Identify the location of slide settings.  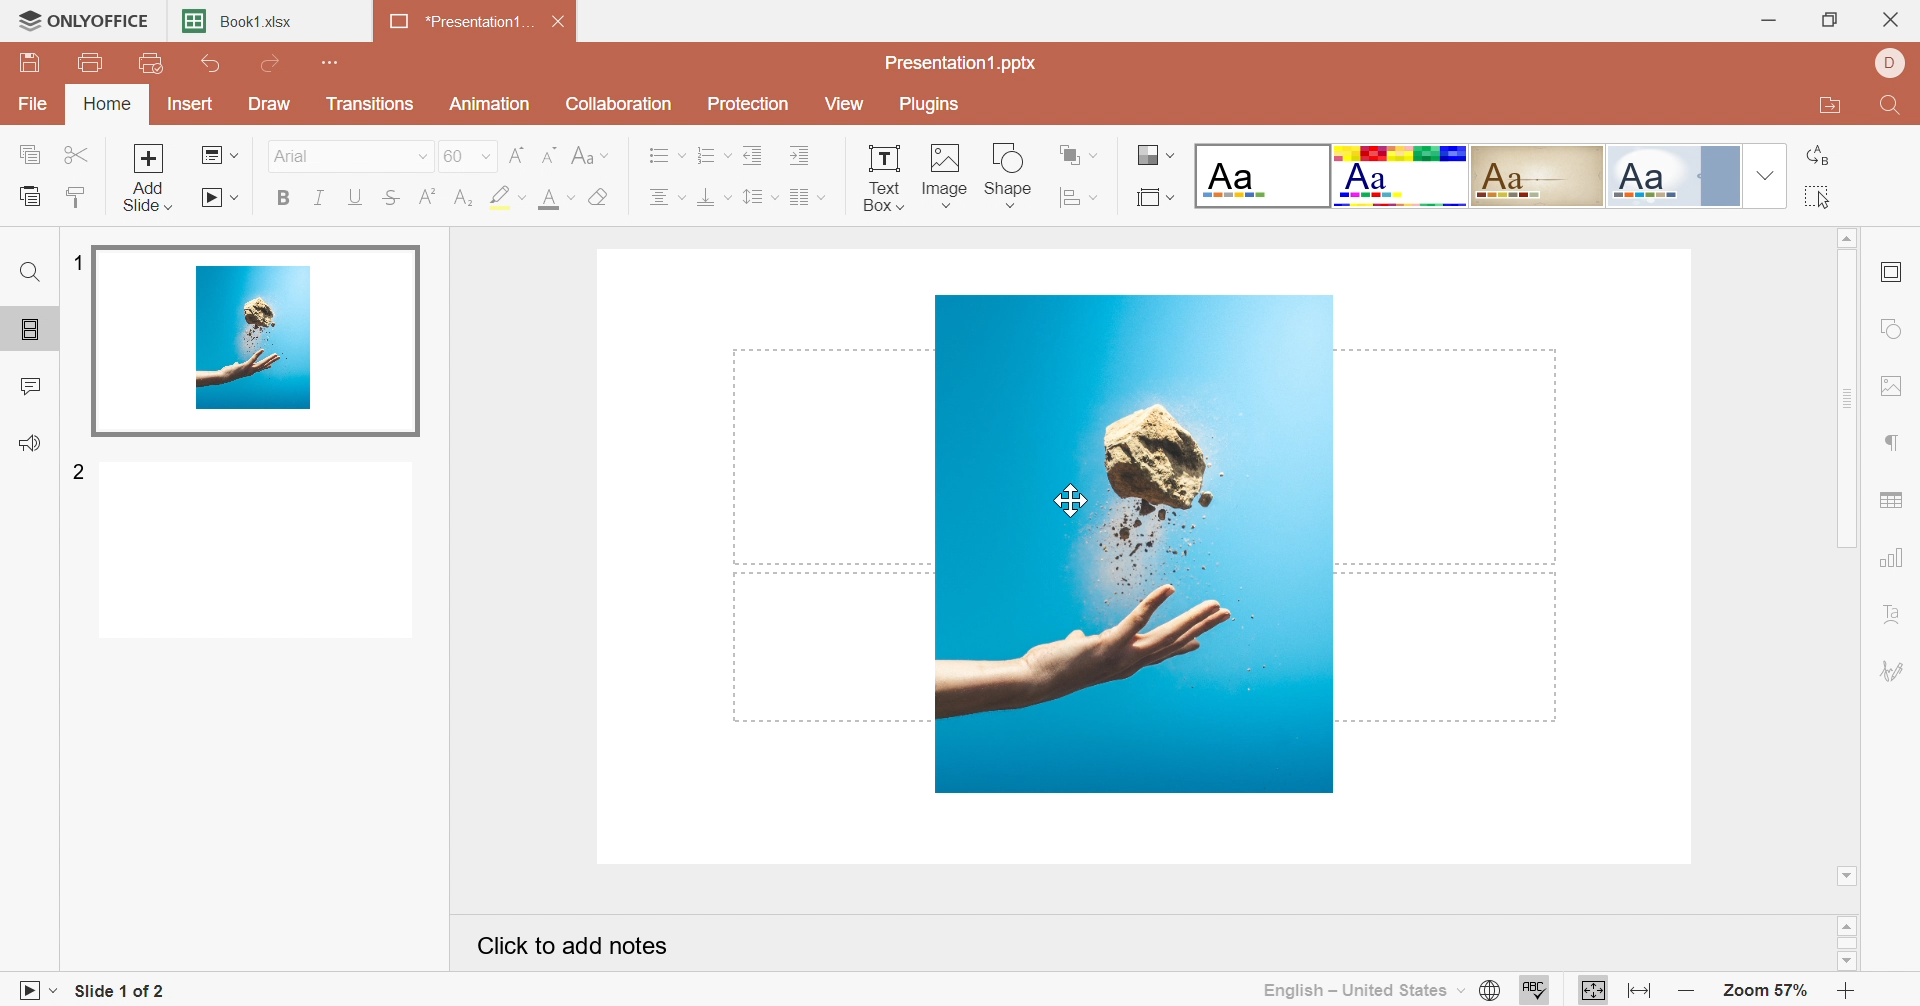
(1897, 272).